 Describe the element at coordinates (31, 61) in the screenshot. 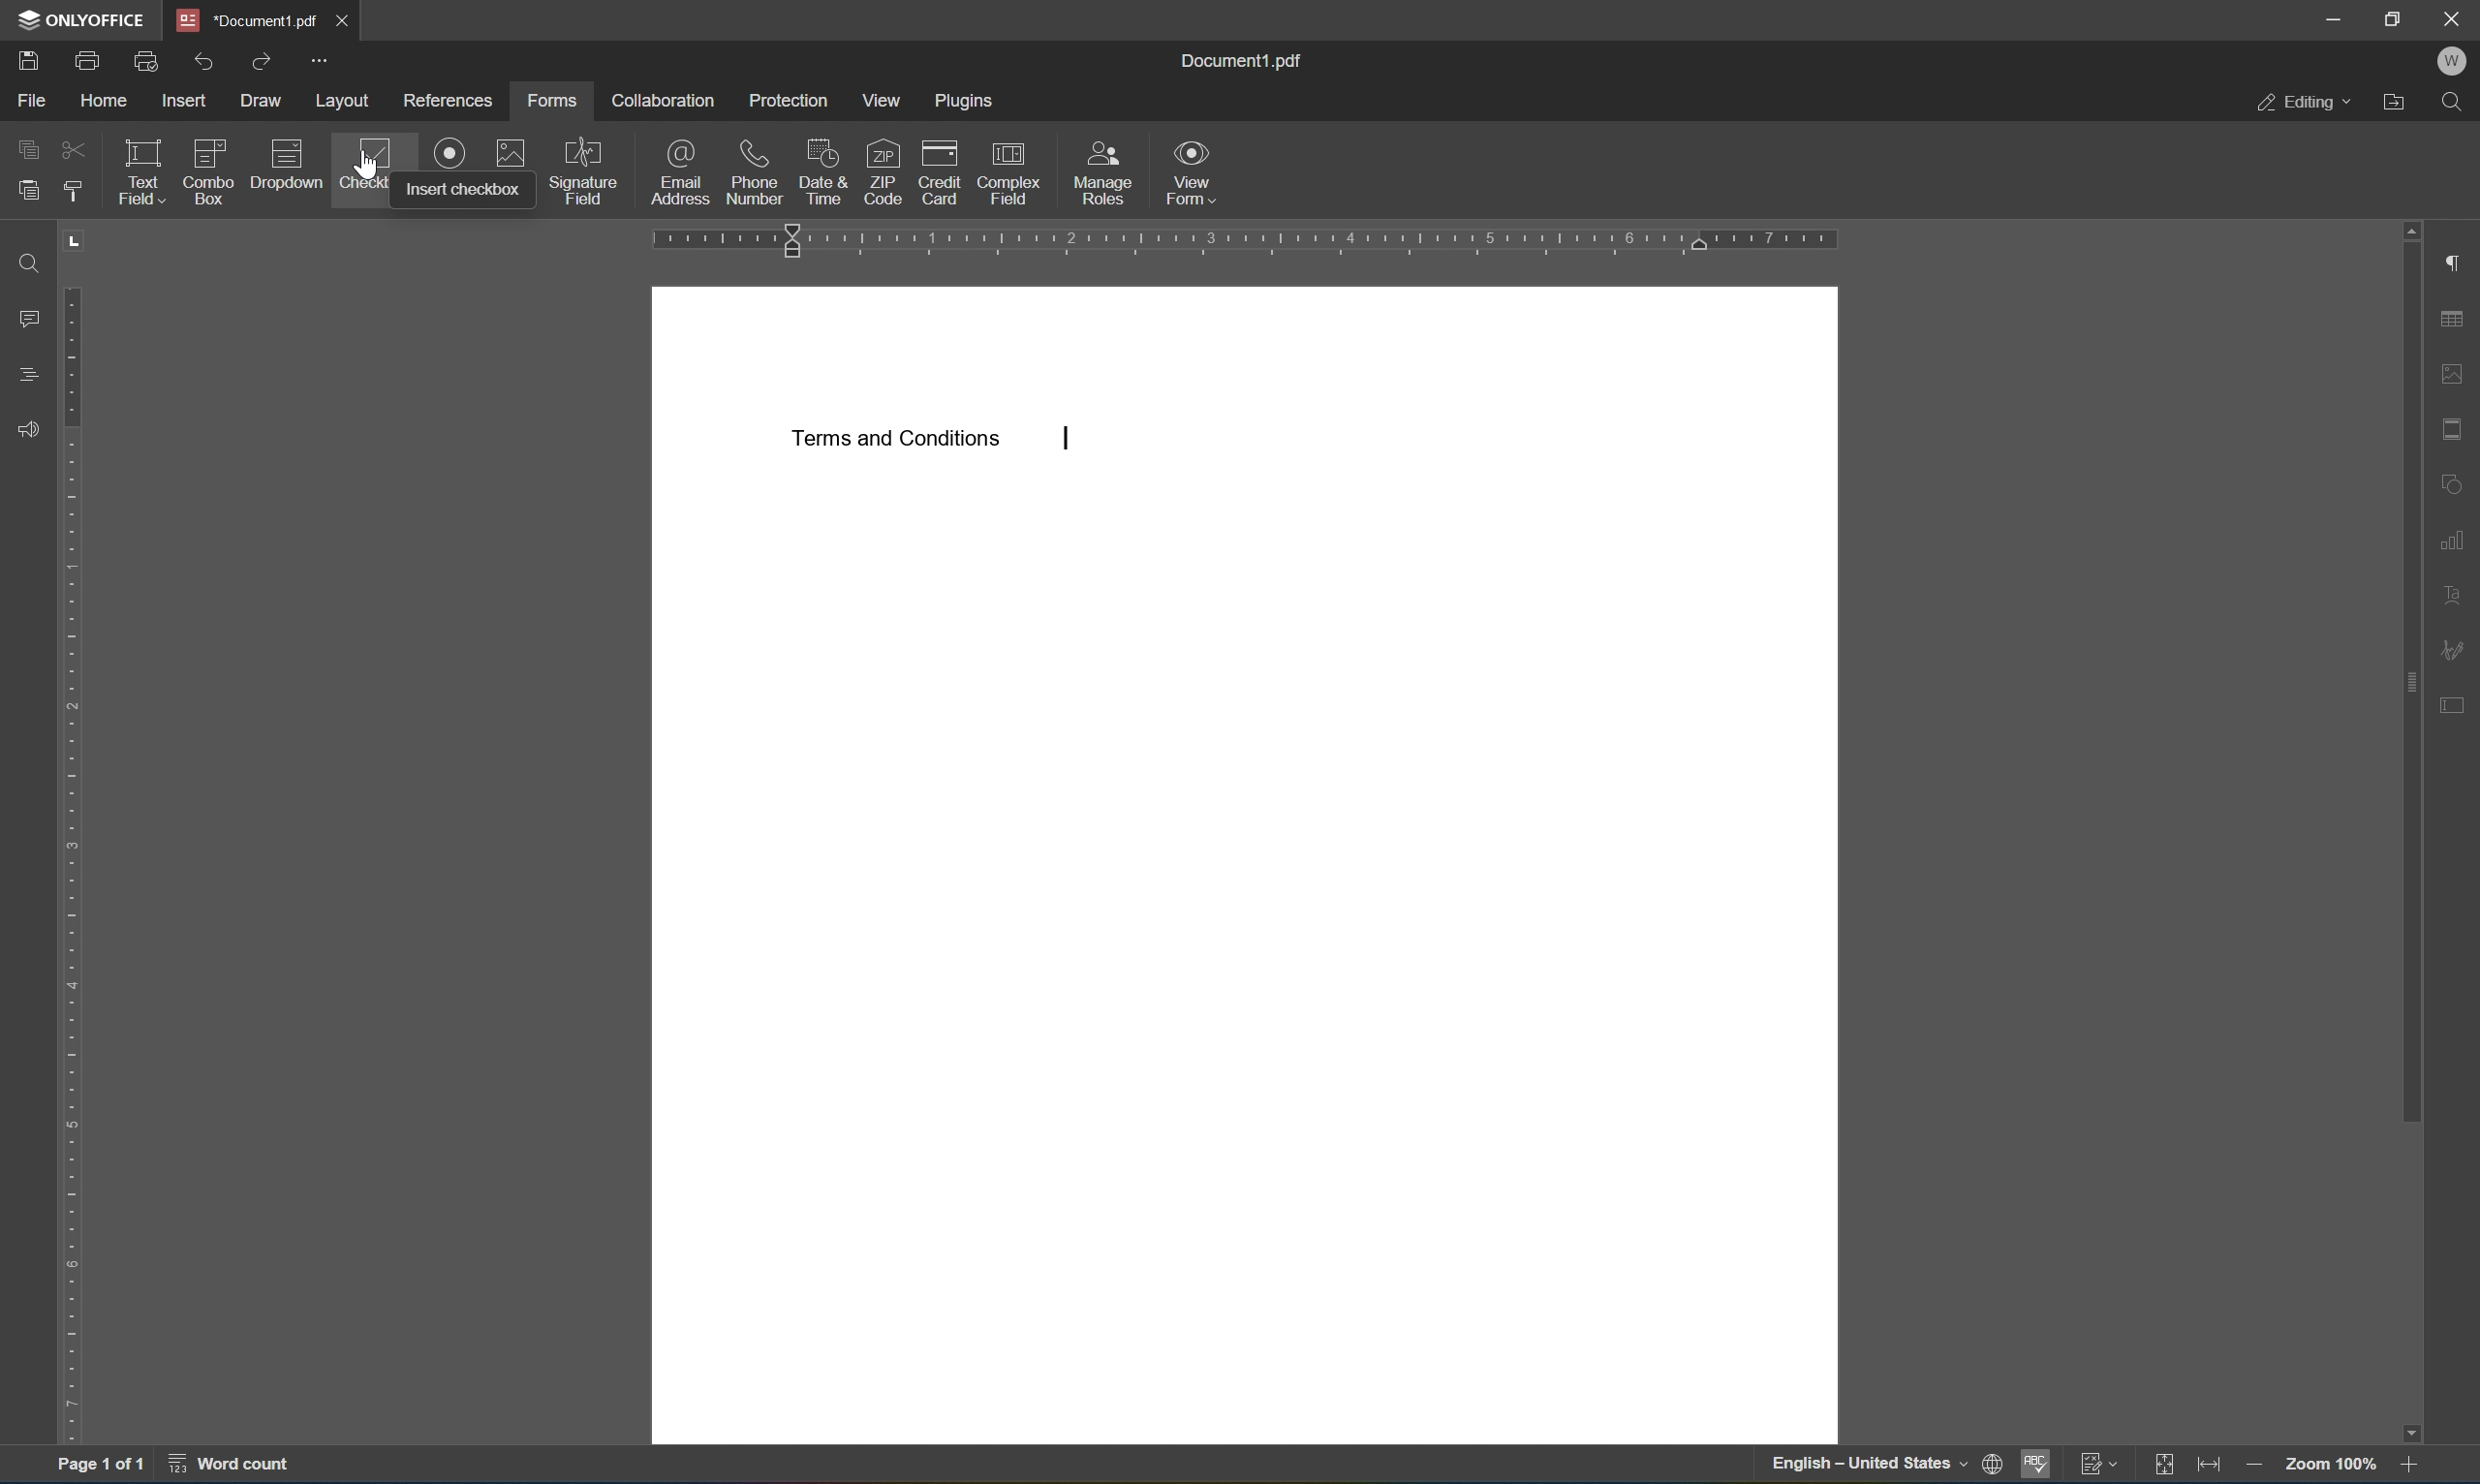

I see `save` at that location.